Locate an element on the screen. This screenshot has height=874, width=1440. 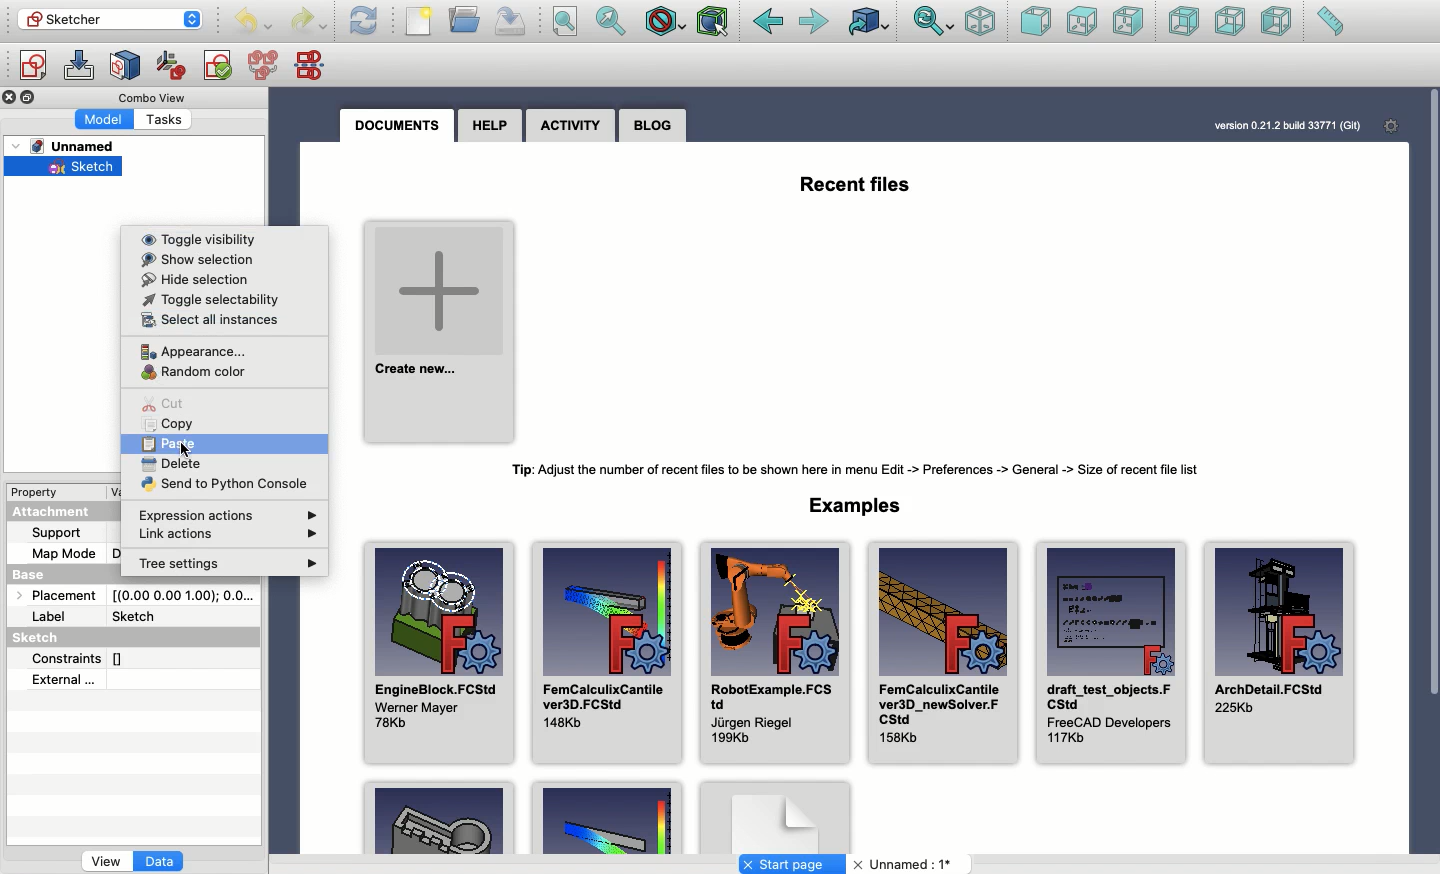
Property is located at coordinates (37, 491).